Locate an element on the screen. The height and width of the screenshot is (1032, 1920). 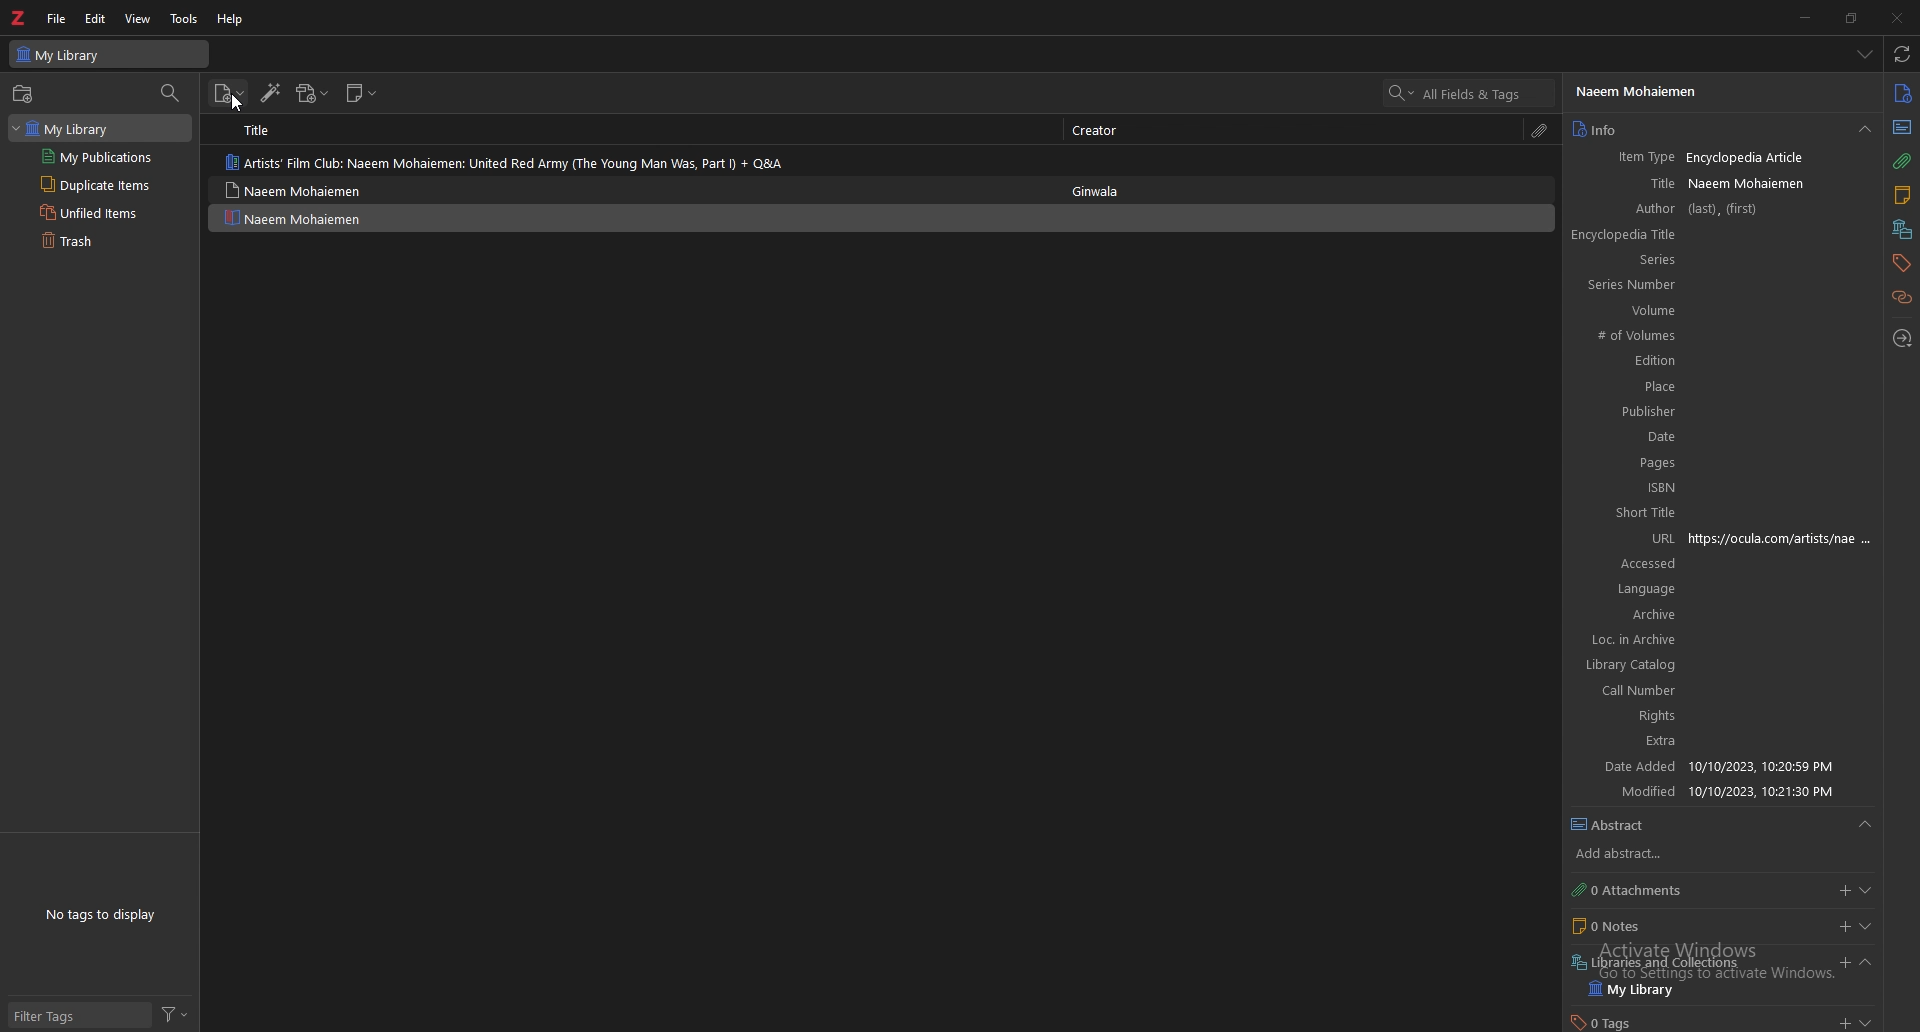
place is located at coordinates (1625, 386).